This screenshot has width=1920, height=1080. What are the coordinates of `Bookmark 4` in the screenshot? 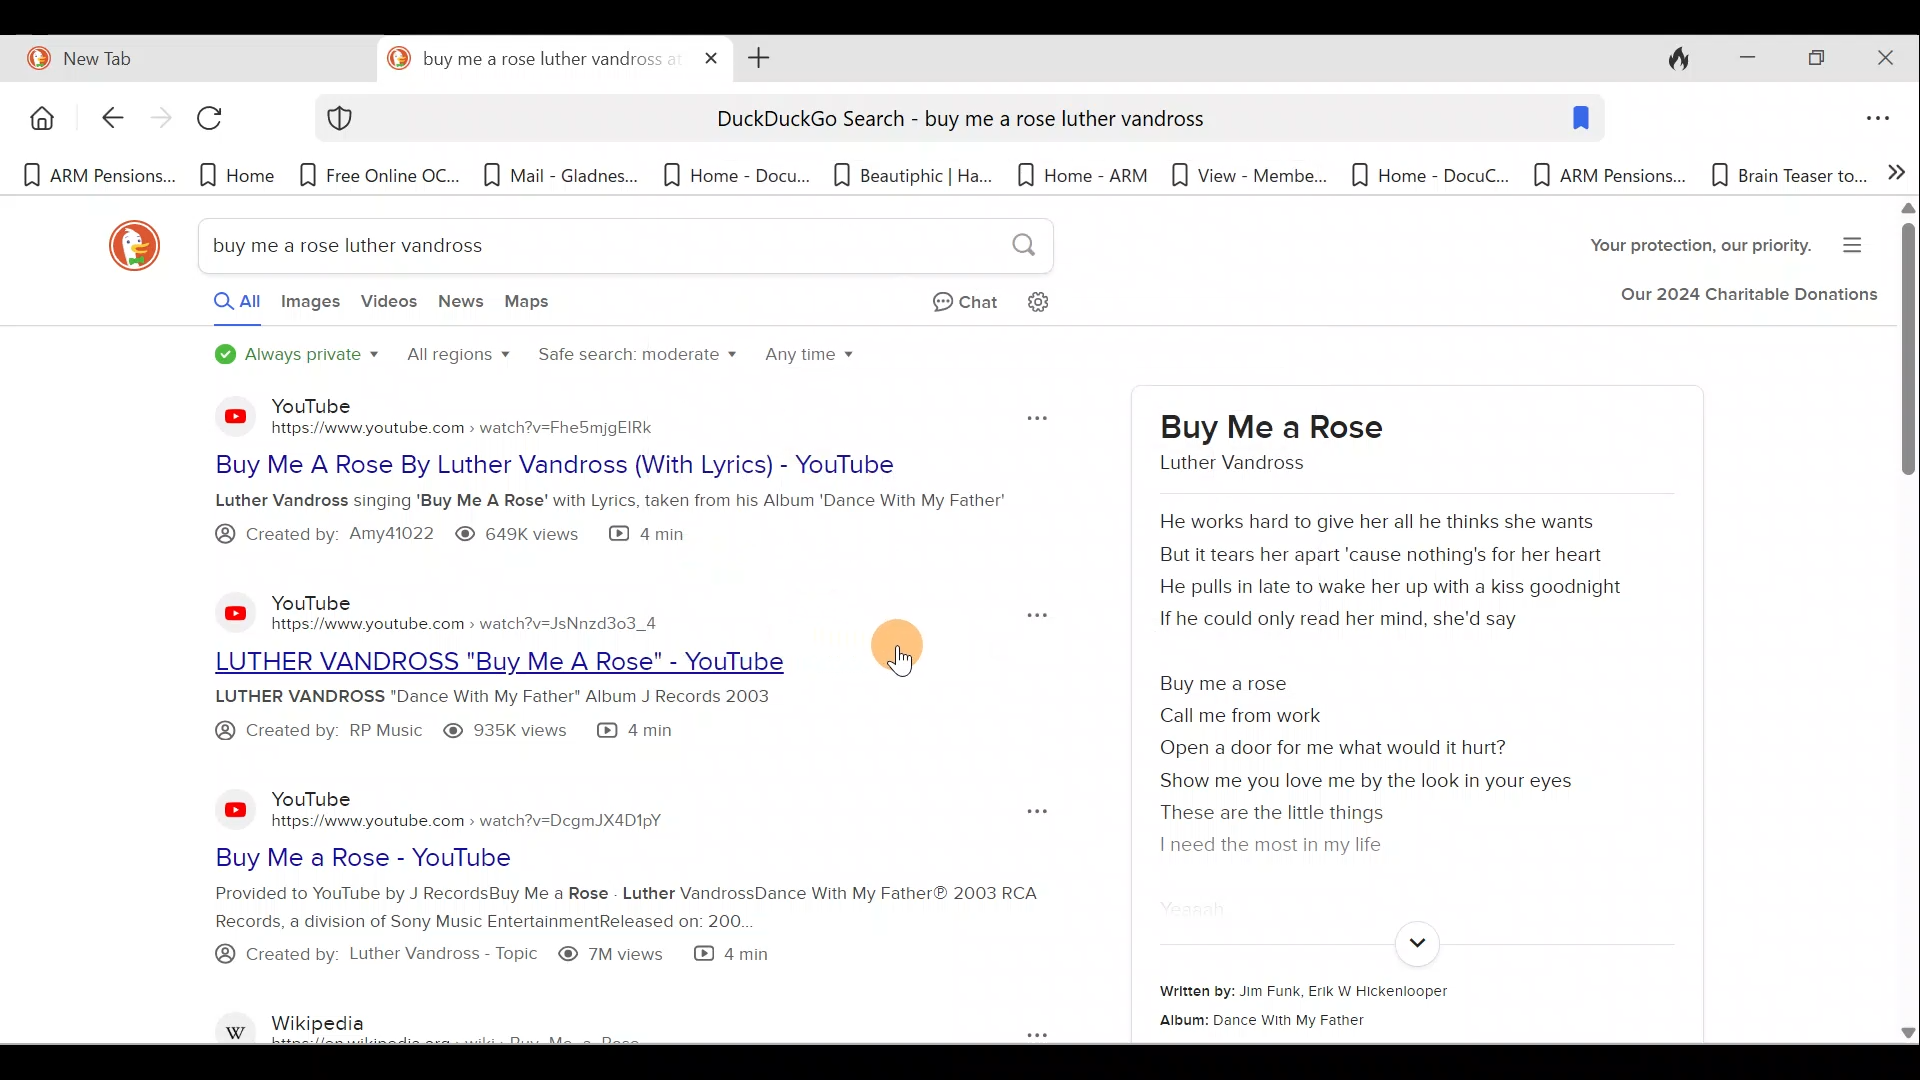 It's located at (560, 181).